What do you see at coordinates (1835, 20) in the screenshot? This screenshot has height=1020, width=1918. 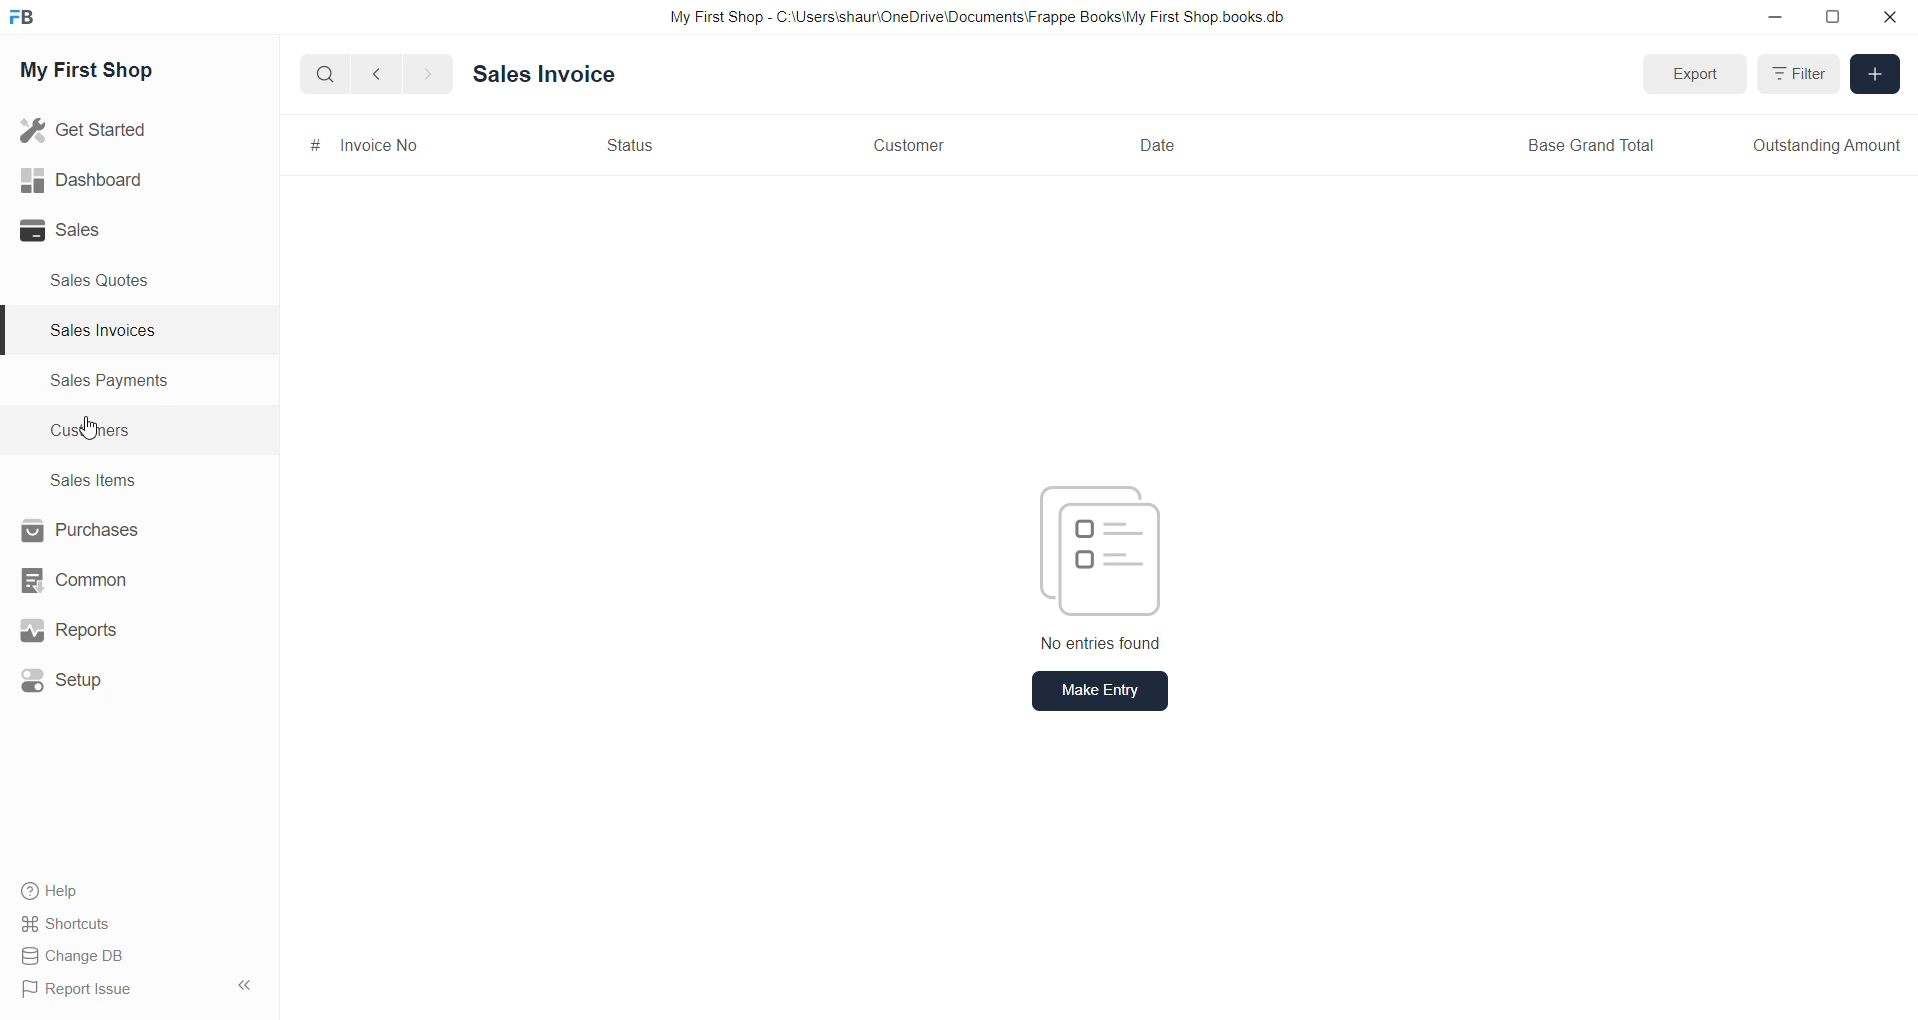 I see `resize` at bounding box center [1835, 20].